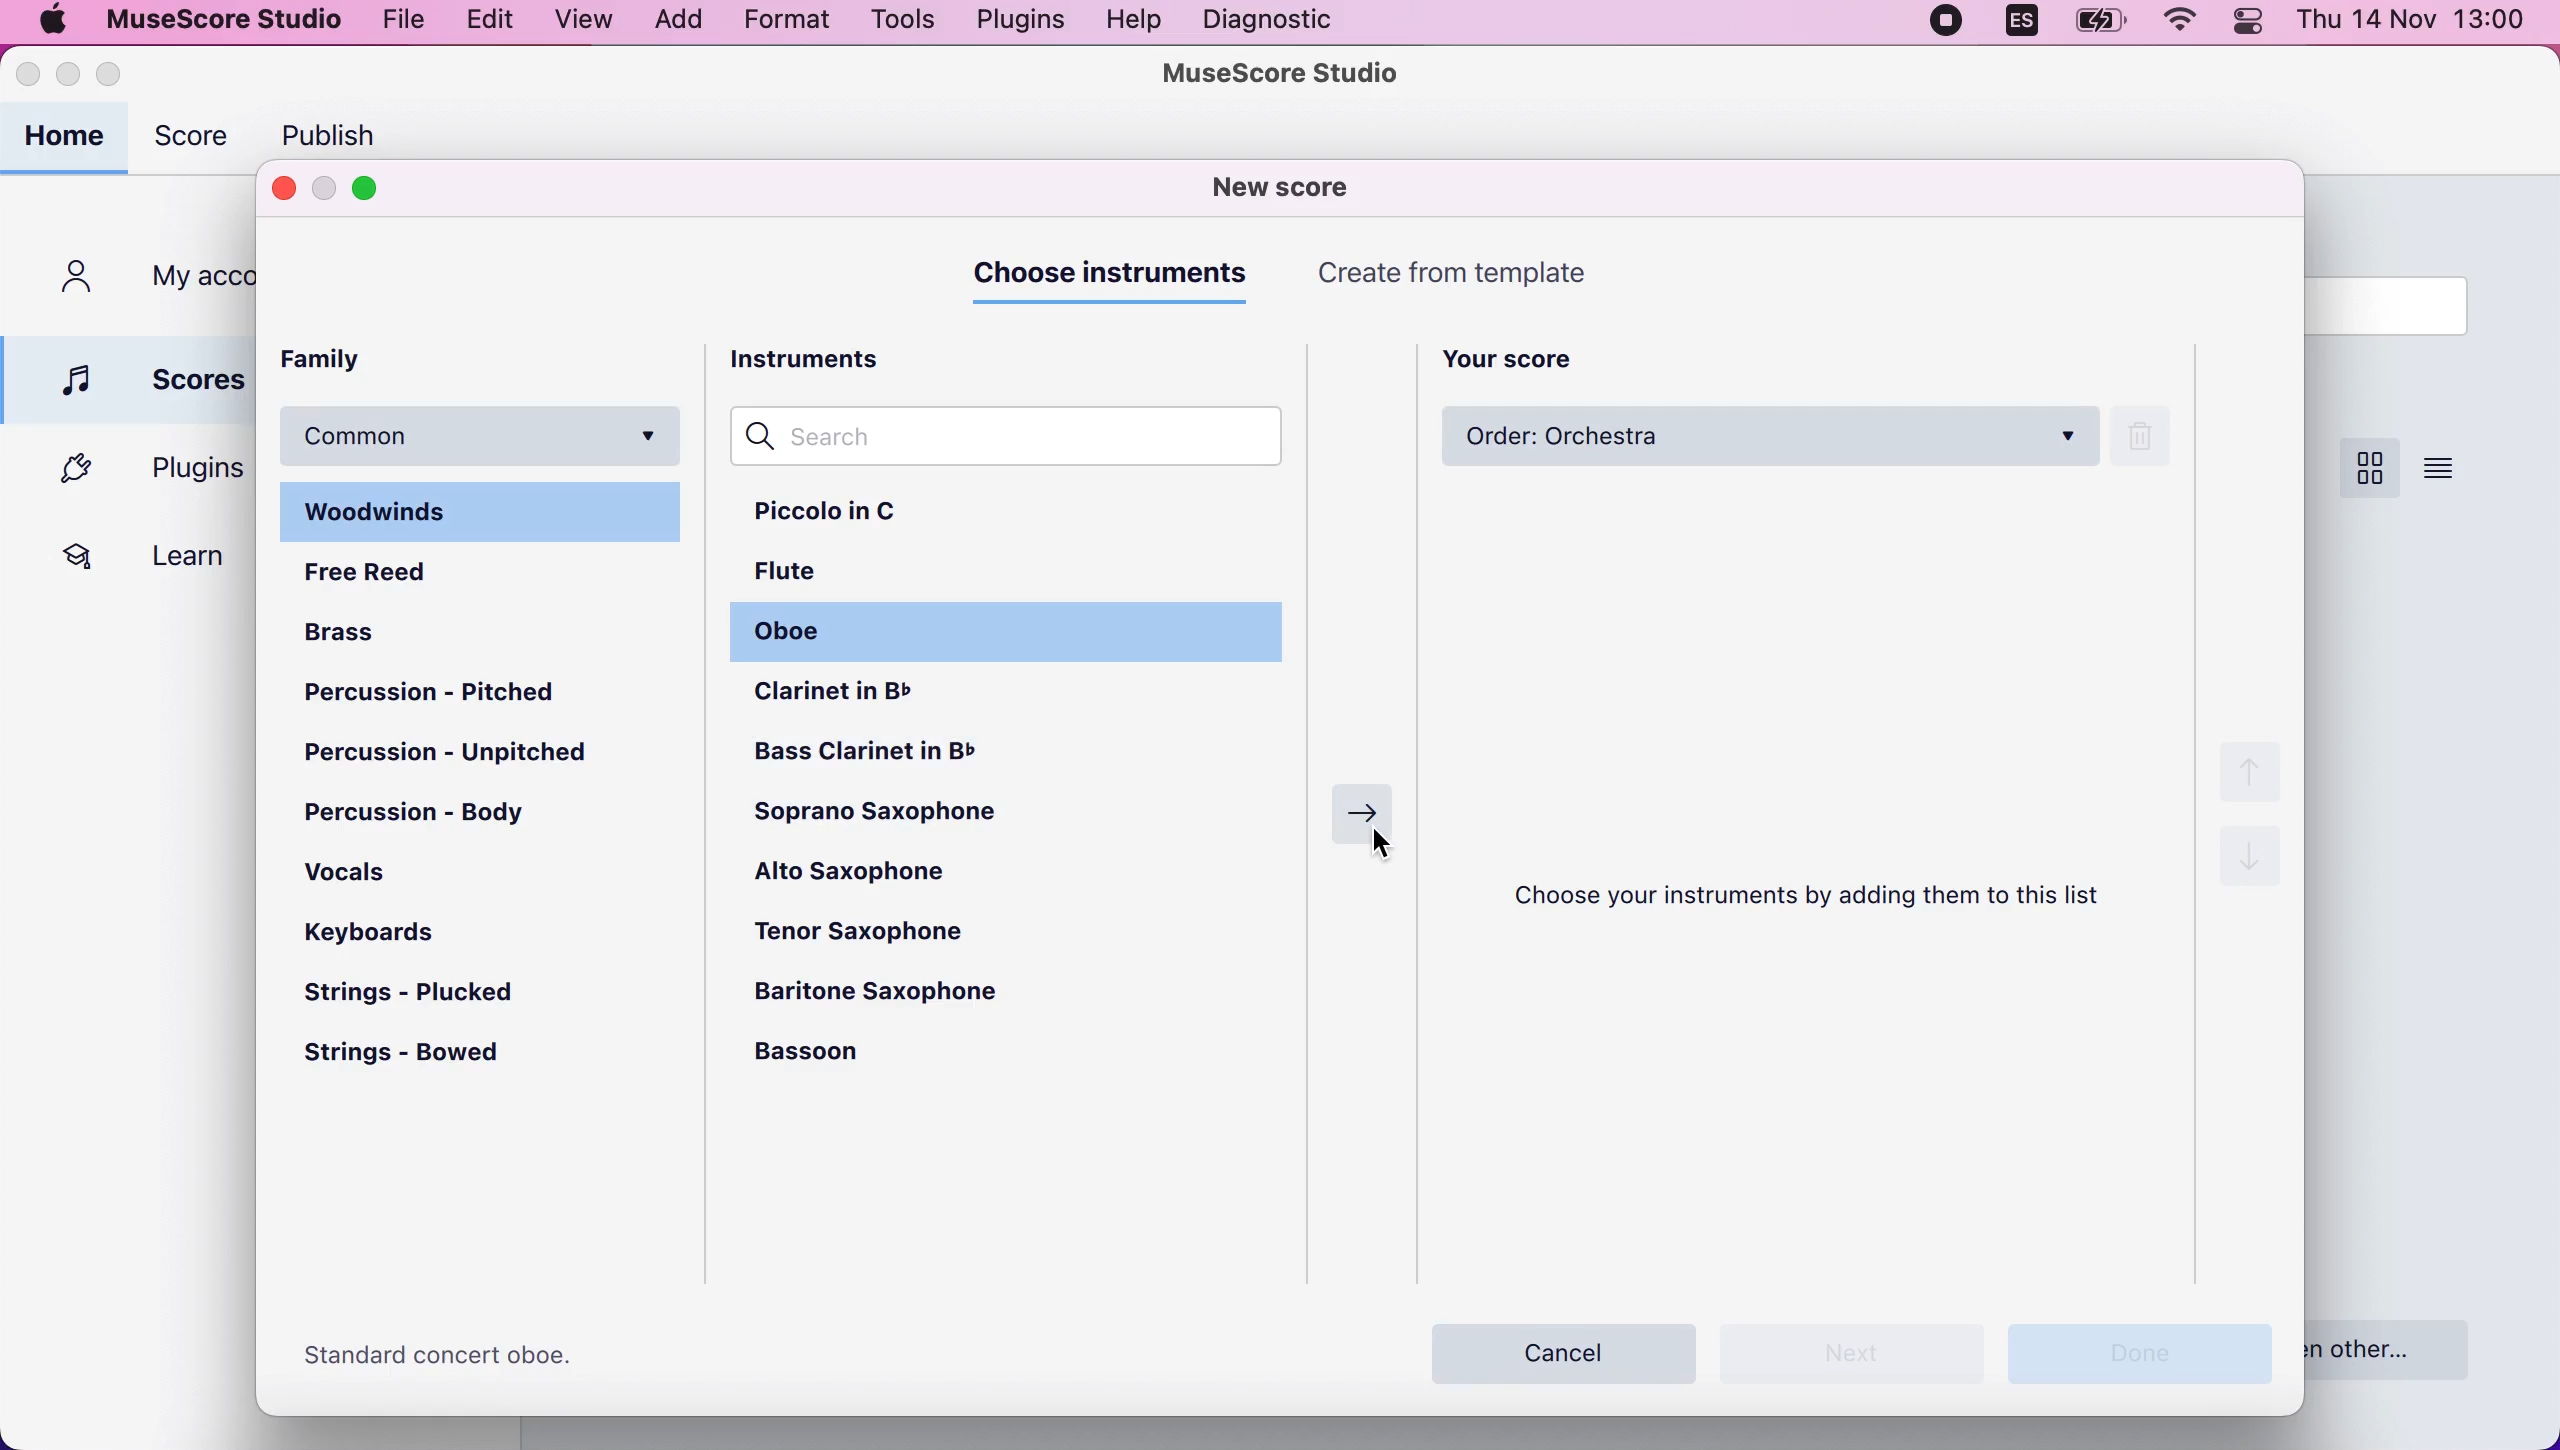 This screenshot has width=2560, height=1450. What do you see at coordinates (402, 20) in the screenshot?
I see `file` at bounding box center [402, 20].